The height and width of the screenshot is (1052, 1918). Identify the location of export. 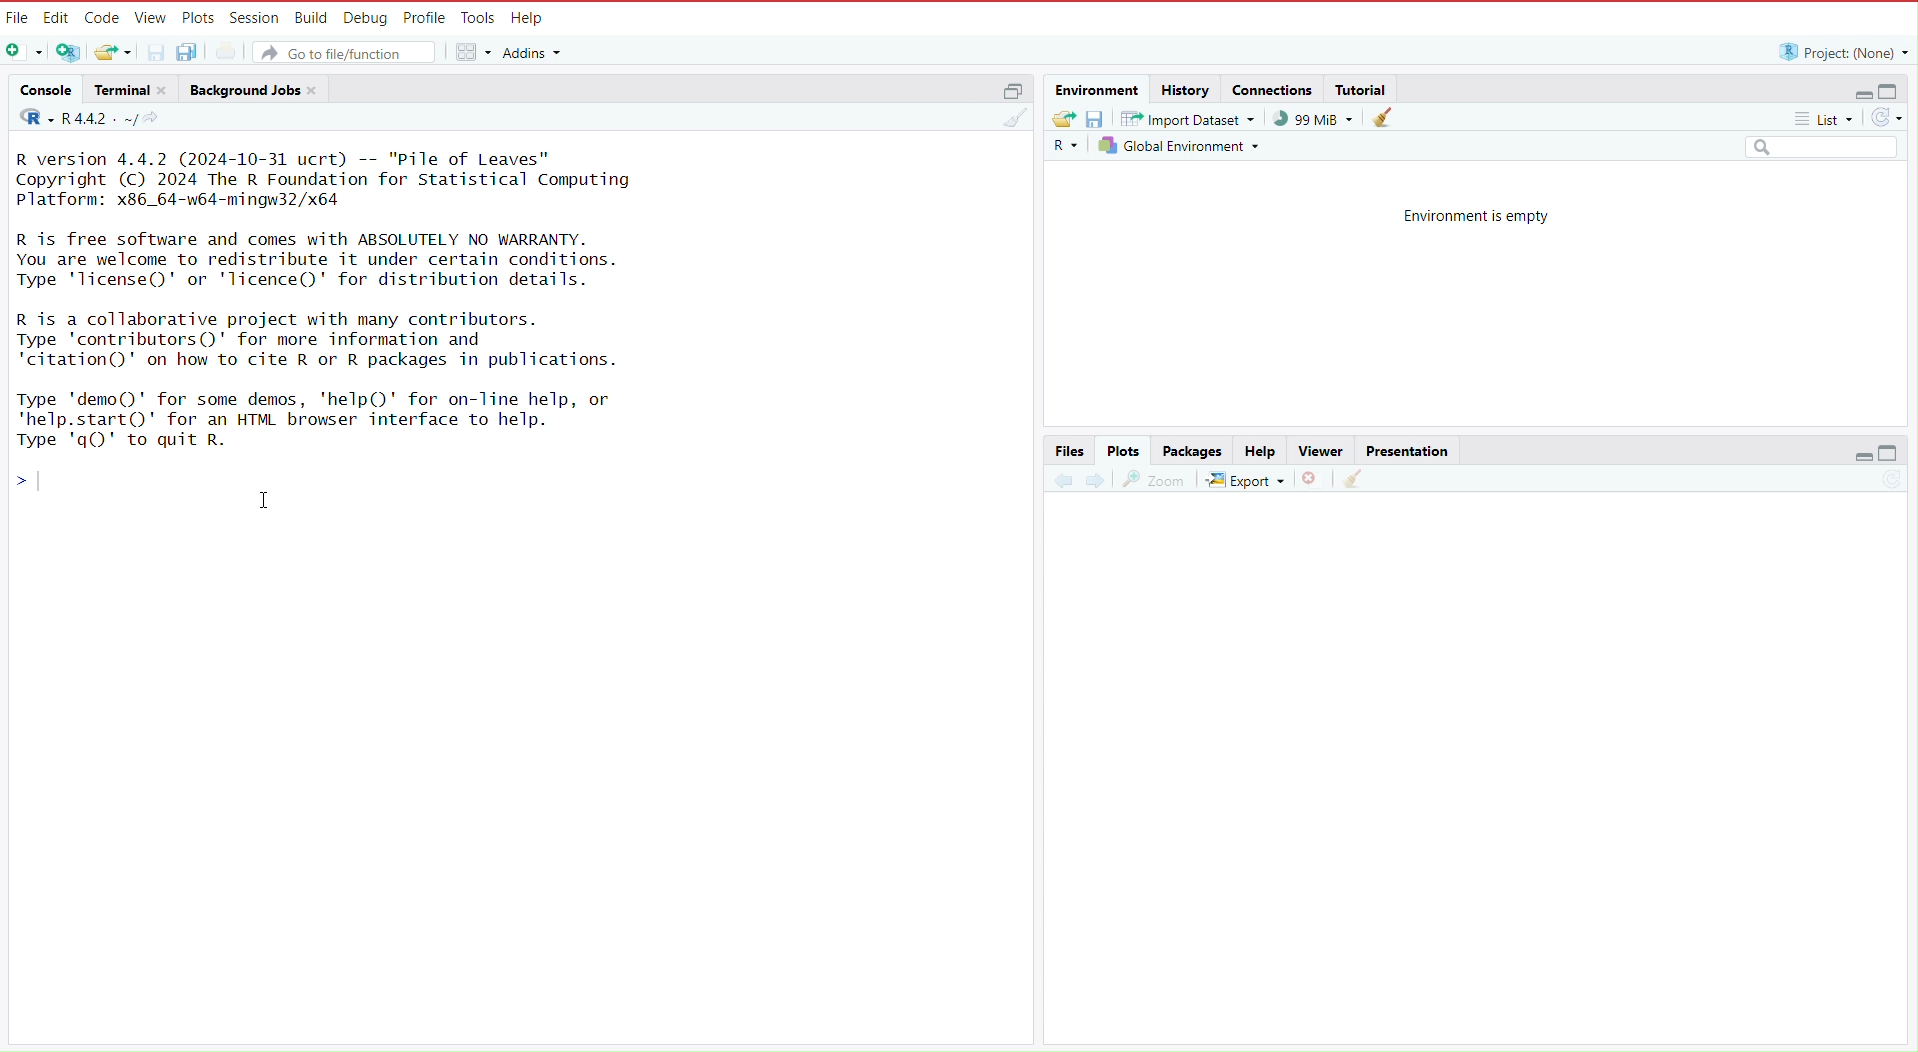
(1245, 480).